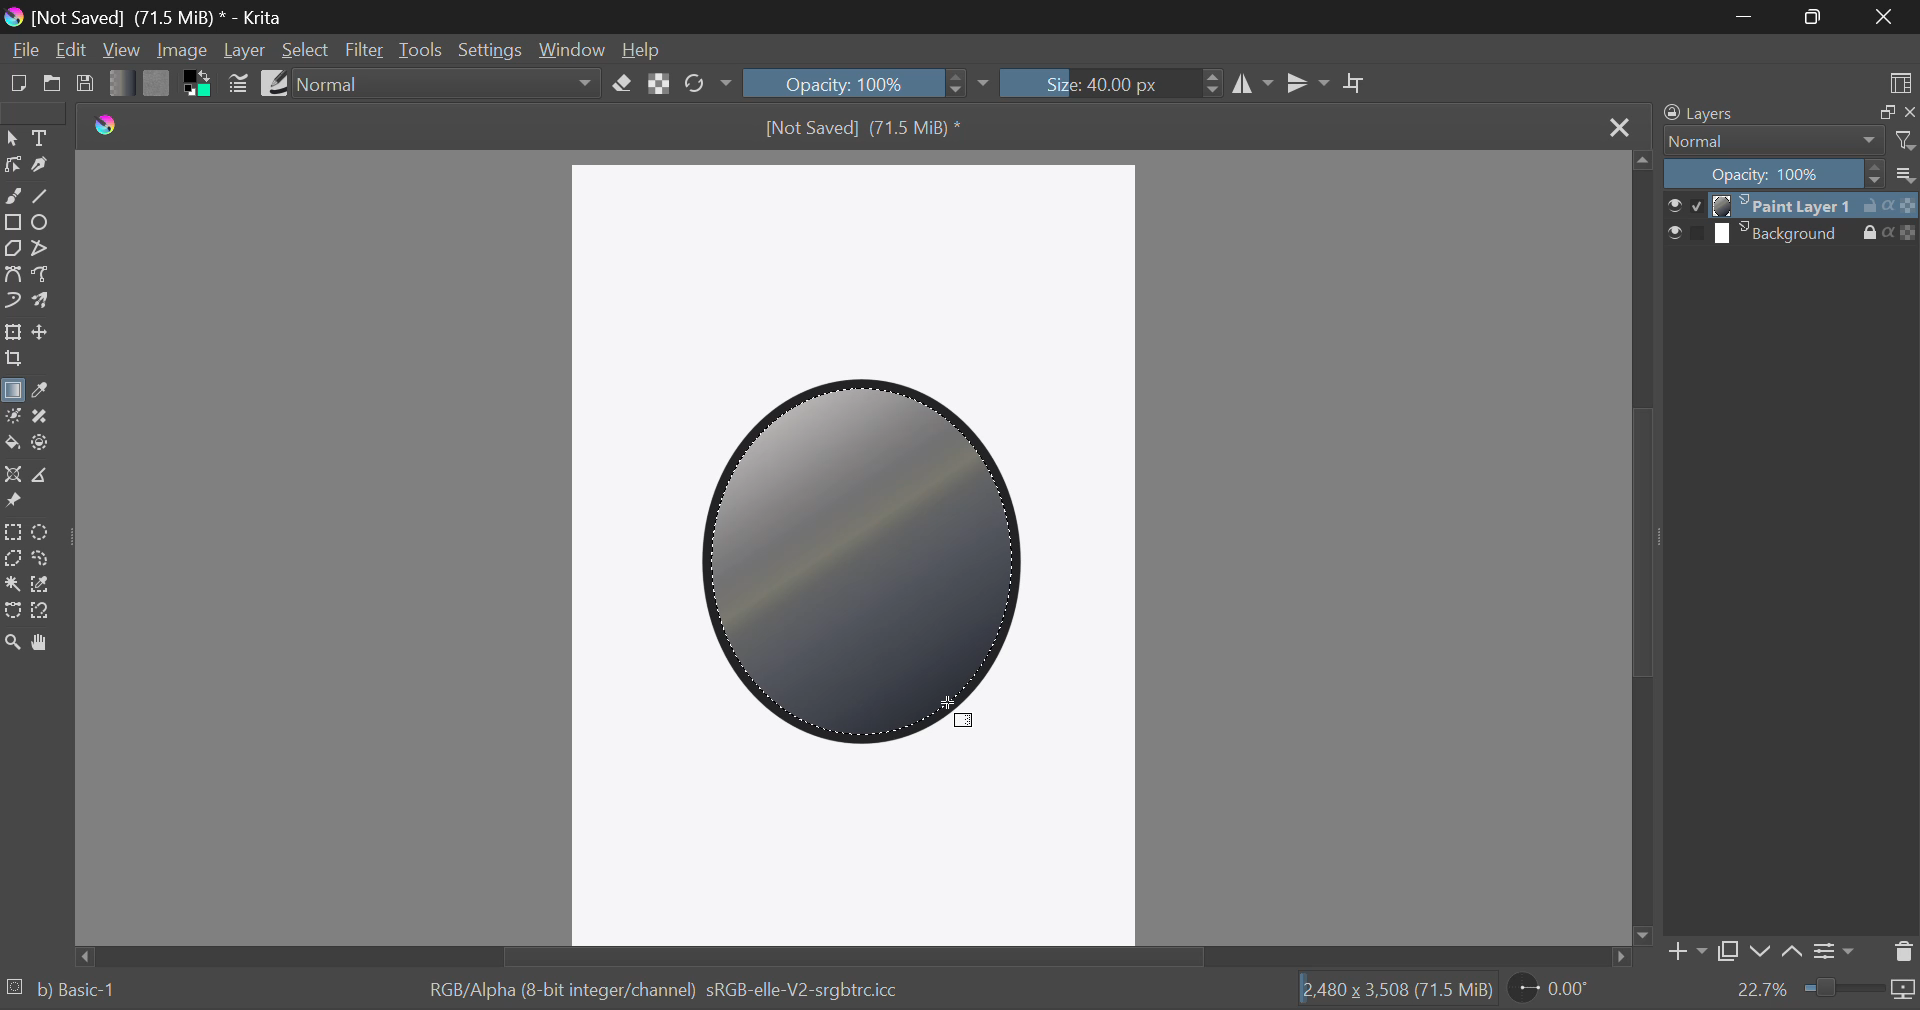 The image size is (1920, 1010). Describe the element at coordinates (956, 712) in the screenshot. I see `Cursor Position` at that location.